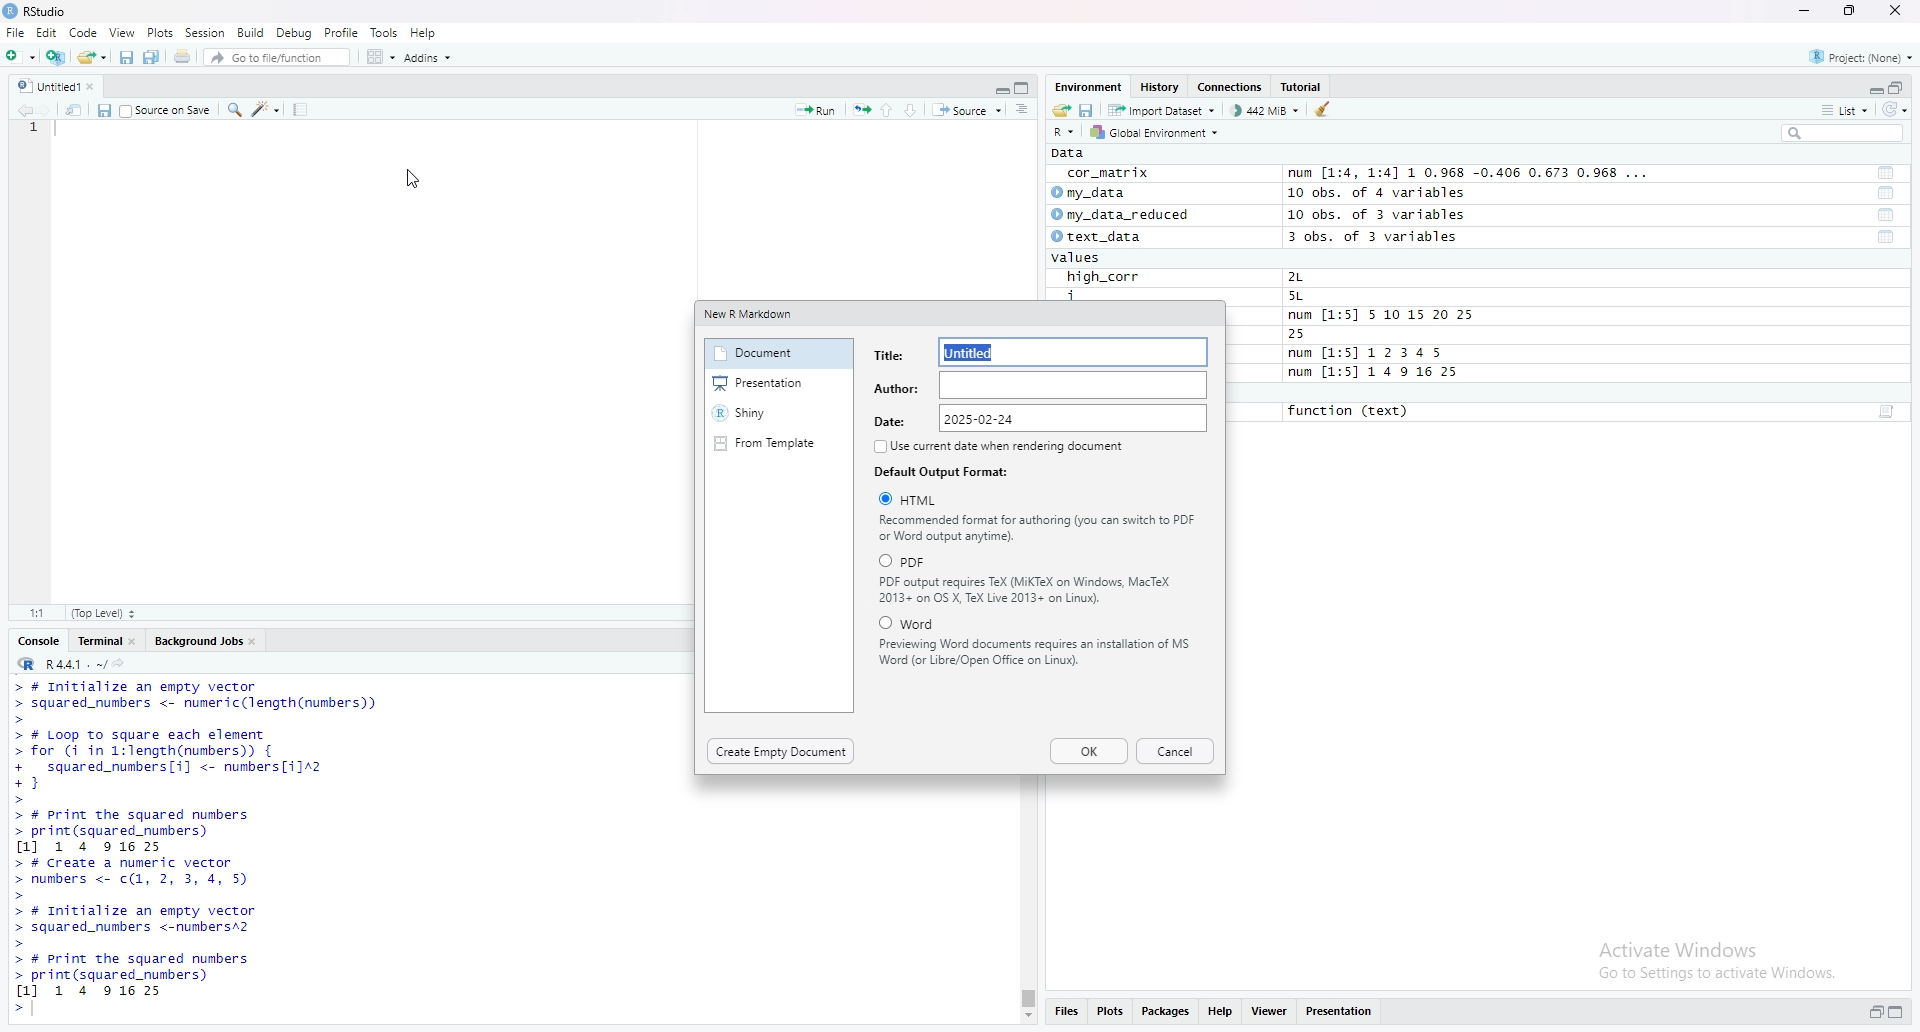  I want to click on Author:, so click(893, 389).